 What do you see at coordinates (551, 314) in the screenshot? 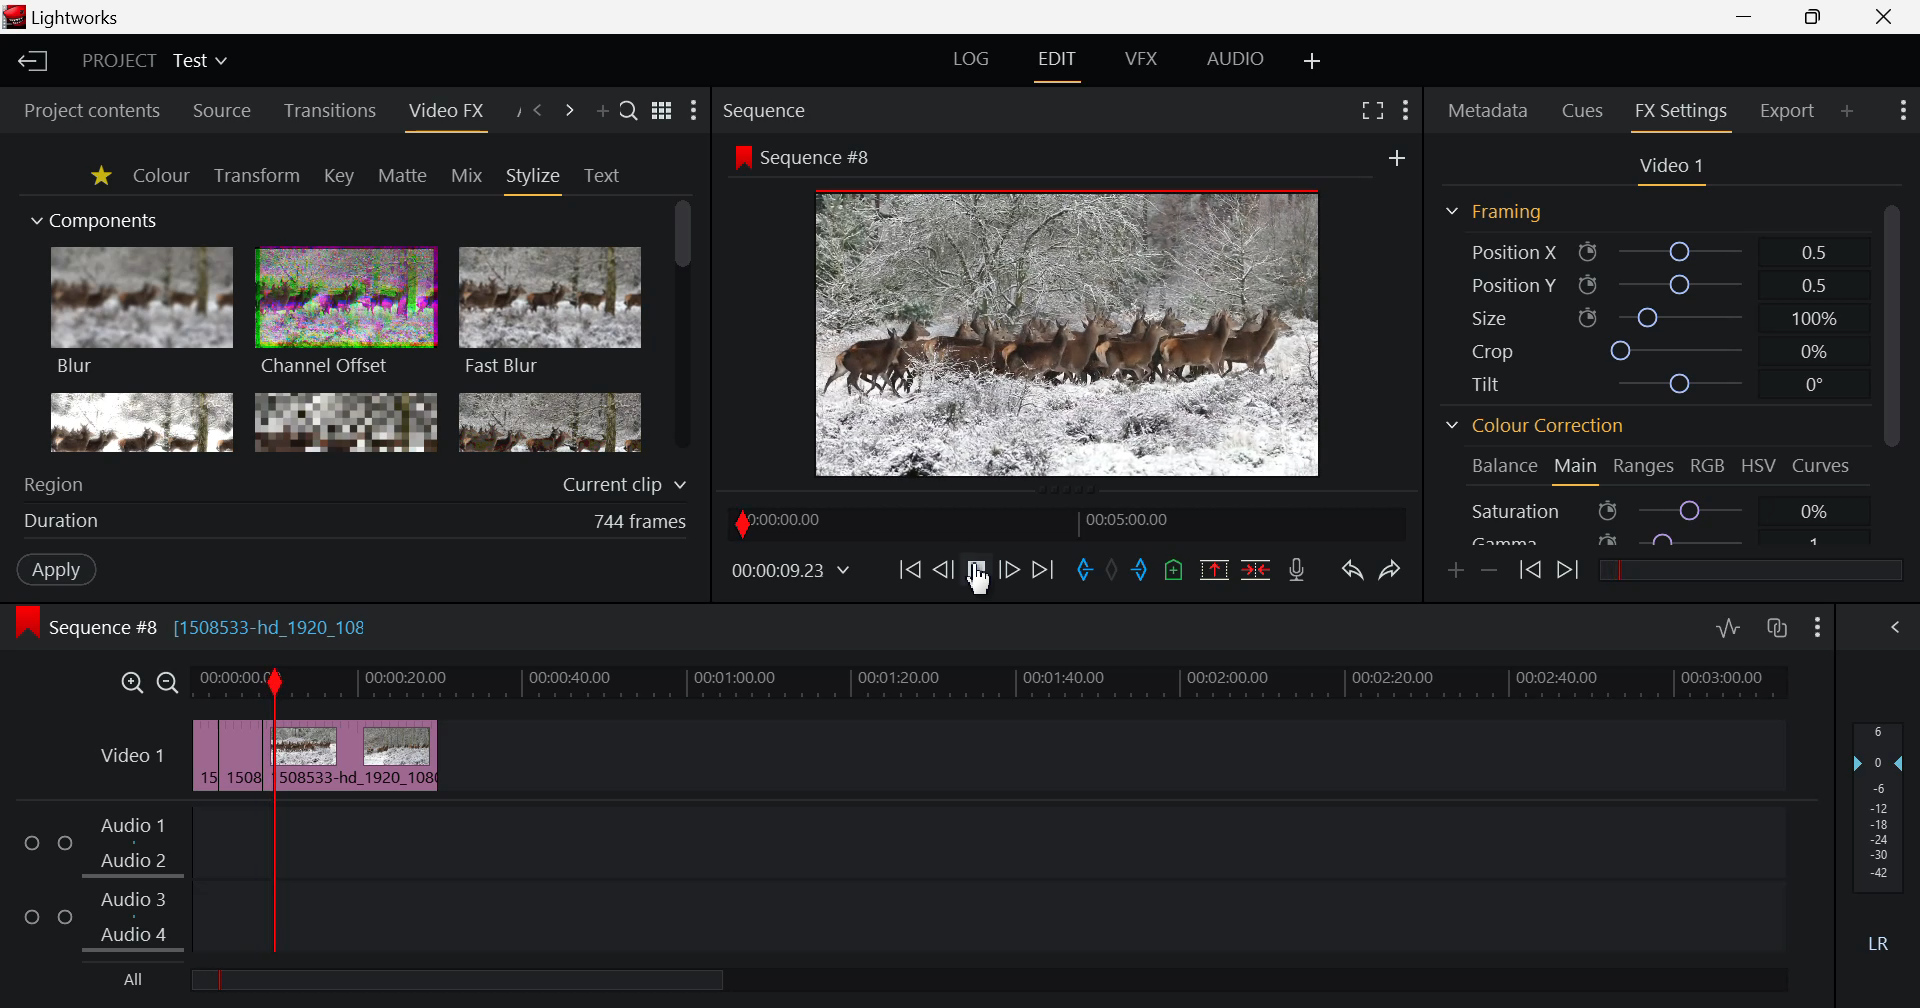
I see `Fast Blur` at bounding box center [551, 314].